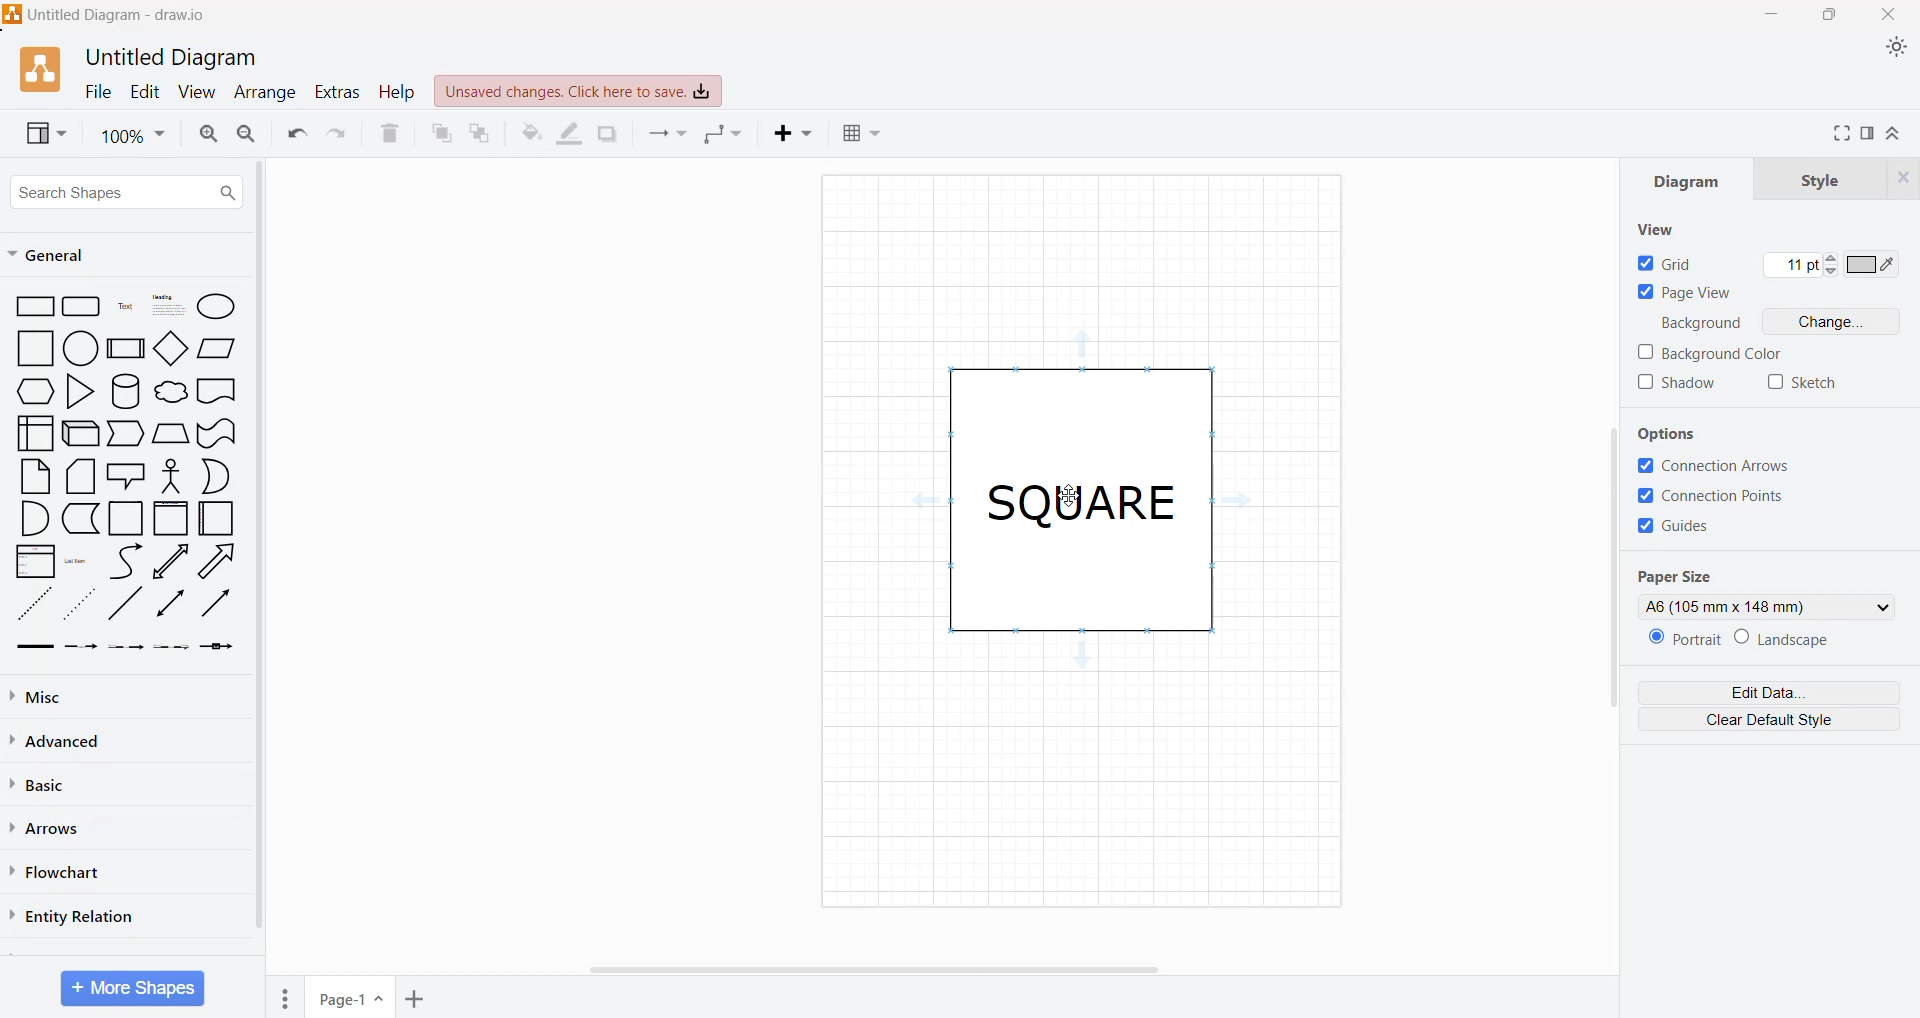 Image resolution: width=1920 pixels, height=1018 pixels. Describe the element at coordinates (30, 305) in the screenshot. I see `Rectangle` at that location.